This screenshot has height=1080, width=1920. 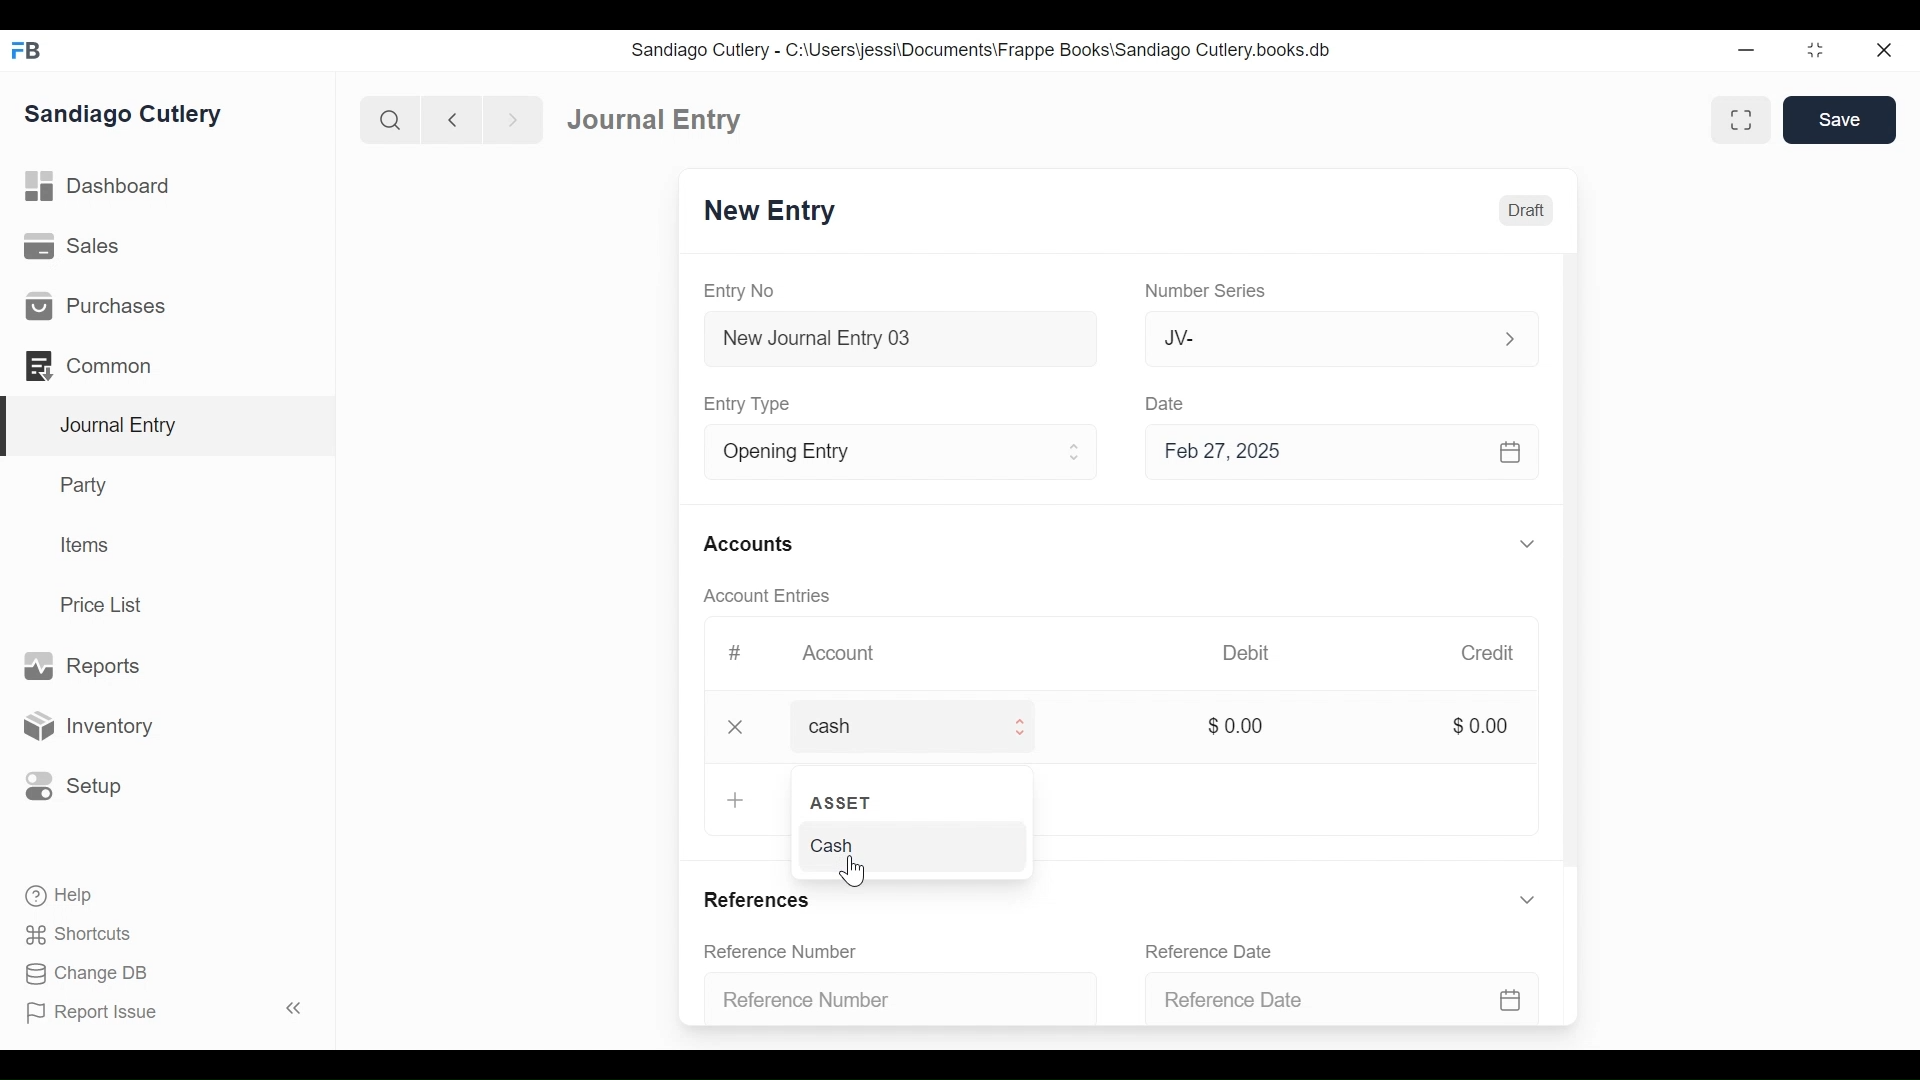 I want to click on Sales, so click(x=72, y=245).